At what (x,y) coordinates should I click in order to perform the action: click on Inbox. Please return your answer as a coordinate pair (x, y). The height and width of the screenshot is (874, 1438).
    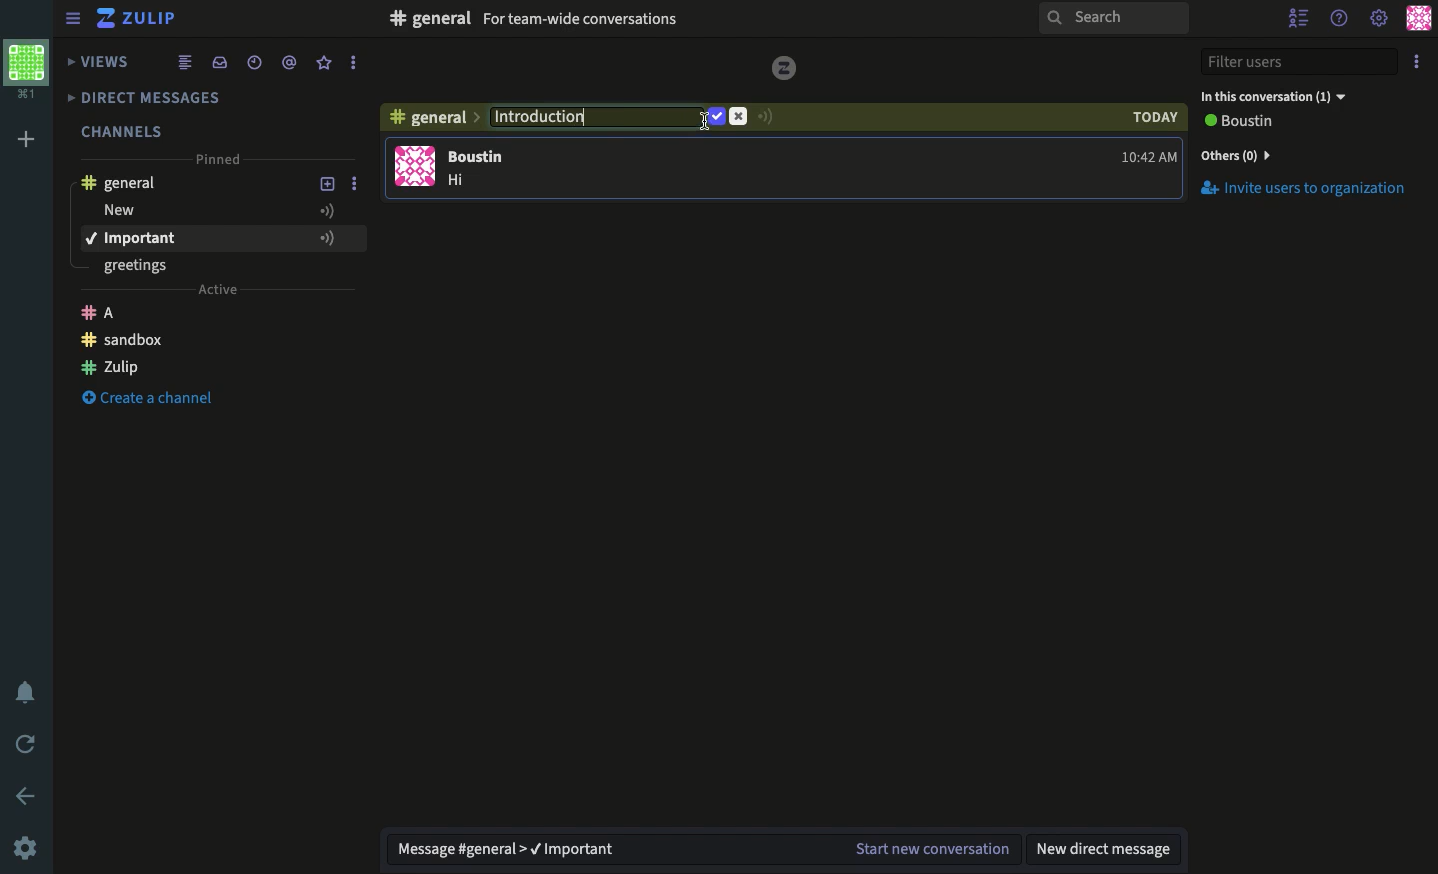
    Looking at the image, I should click on (219, 61).